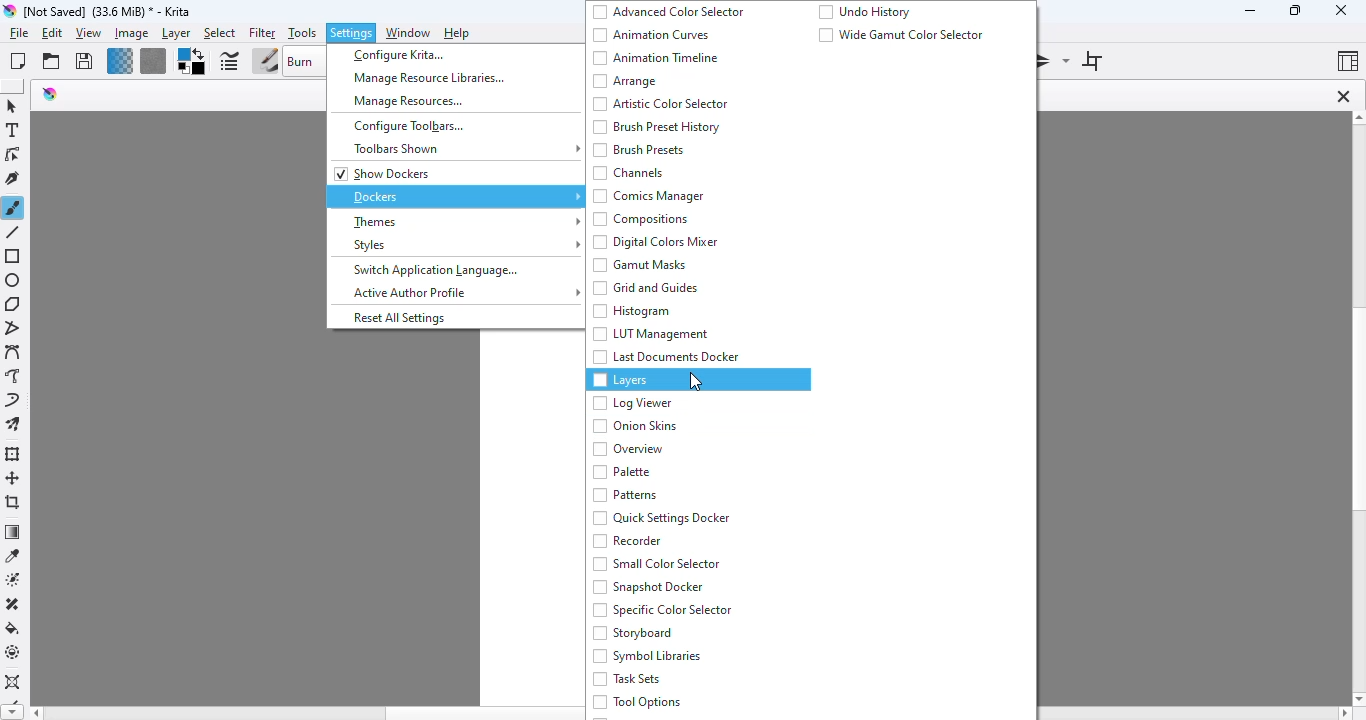 The width and height of the screenshot is (1366, 720). Describe the element at coordinates (657, 563) in the screenshot. I see `smart color selector` at that location.